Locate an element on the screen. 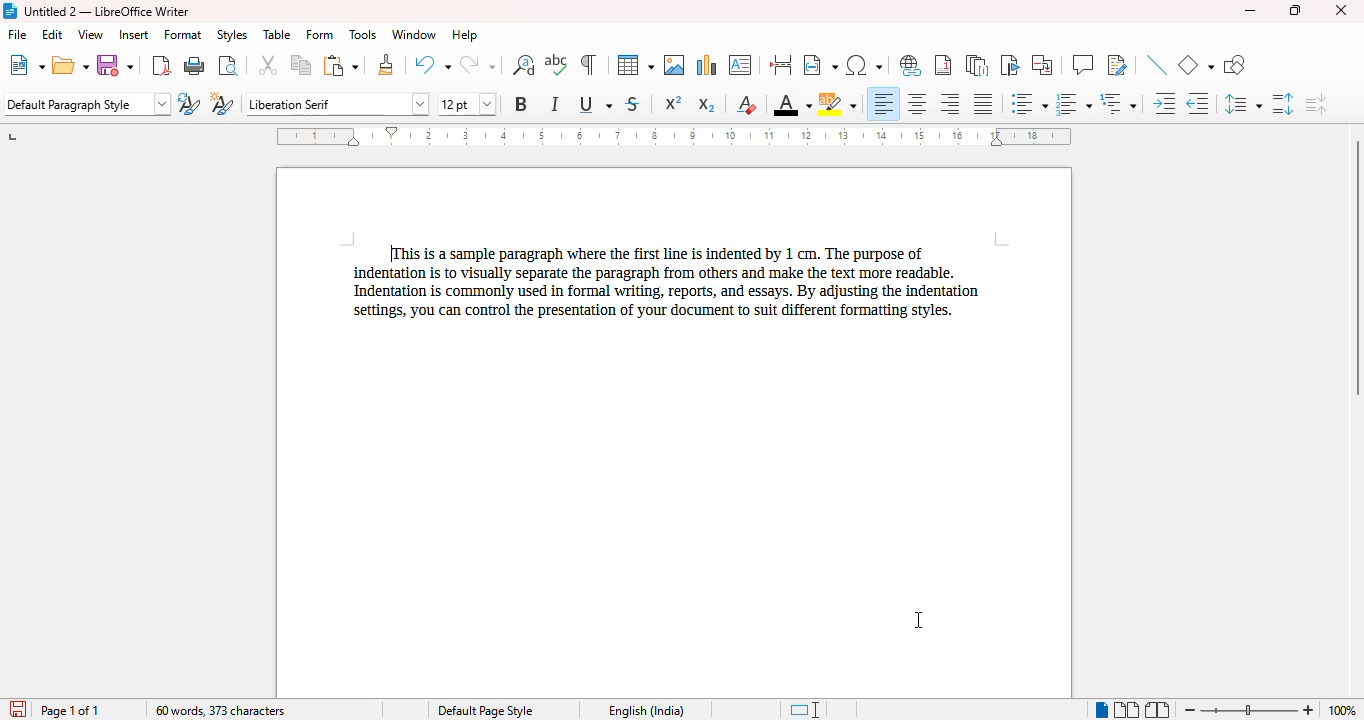 The height and width of the screenshot is (720, 1364). zoom out is located at coordinates (1190, 710).